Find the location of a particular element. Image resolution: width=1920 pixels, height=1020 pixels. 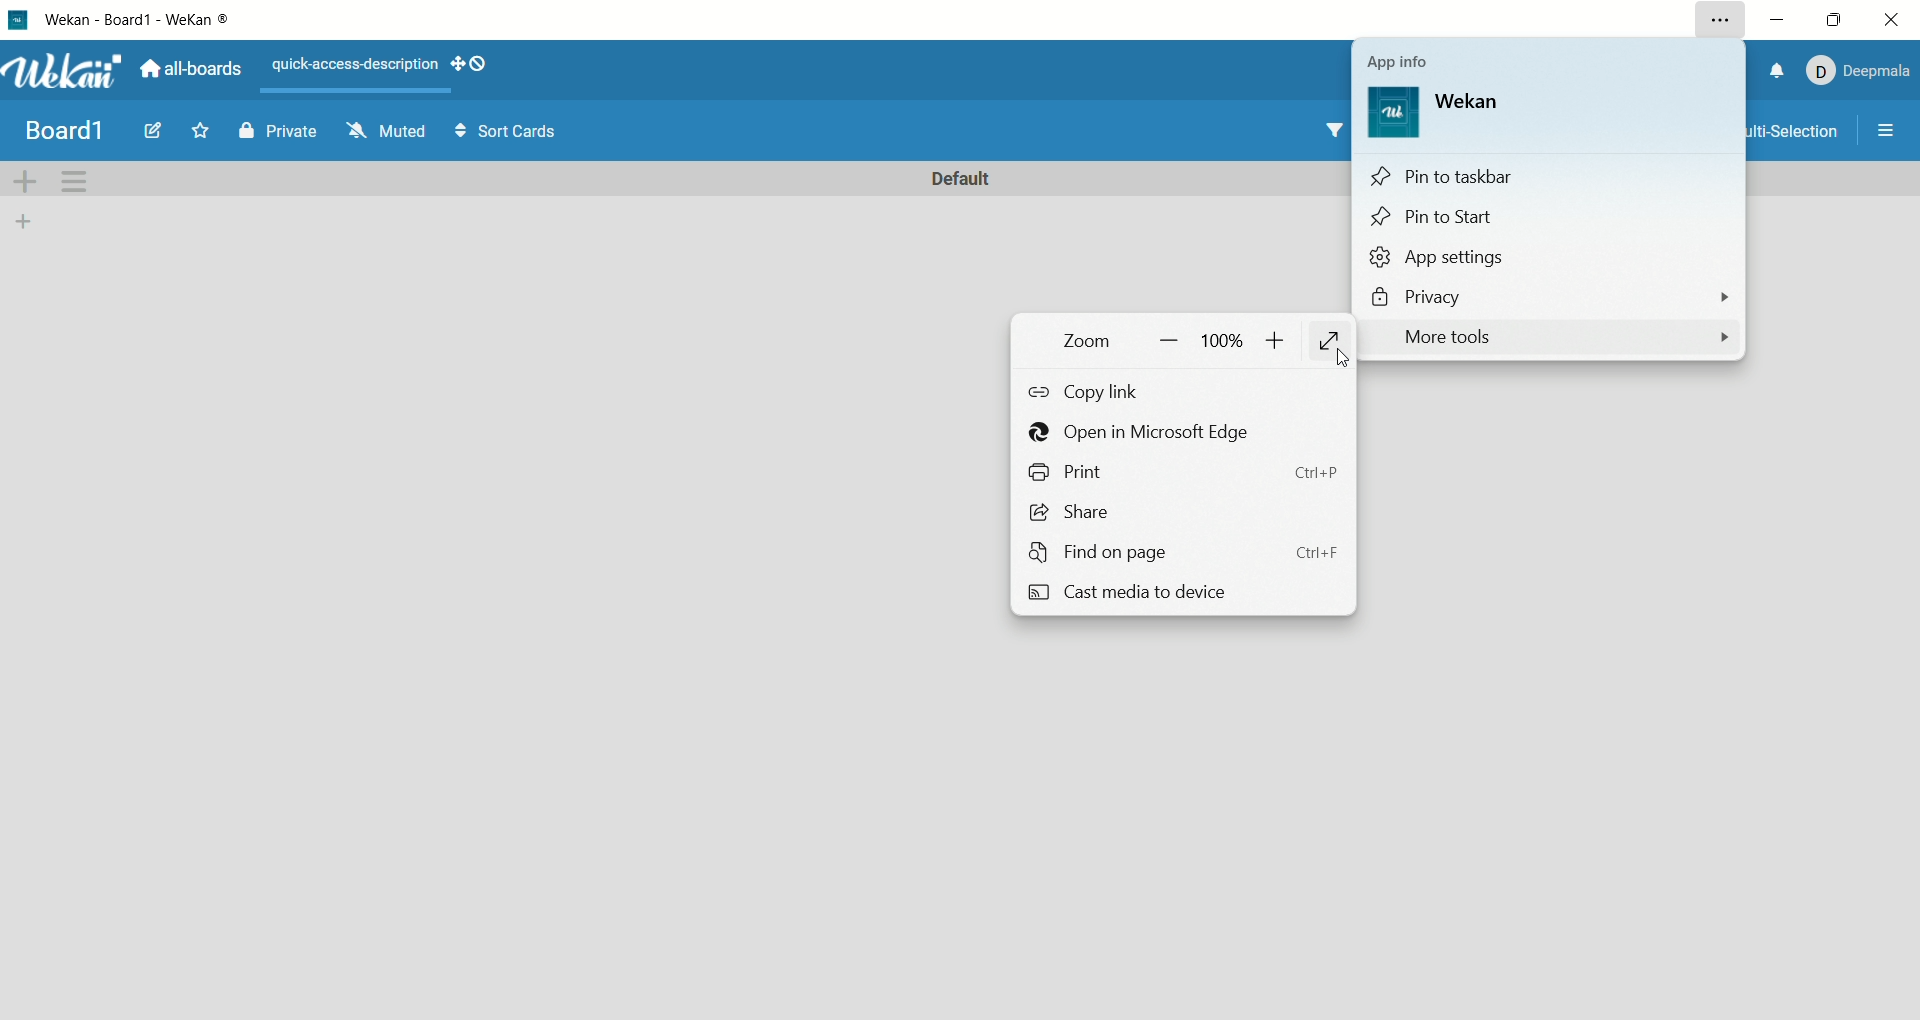

cursor is located at coordinates (1342, 357).